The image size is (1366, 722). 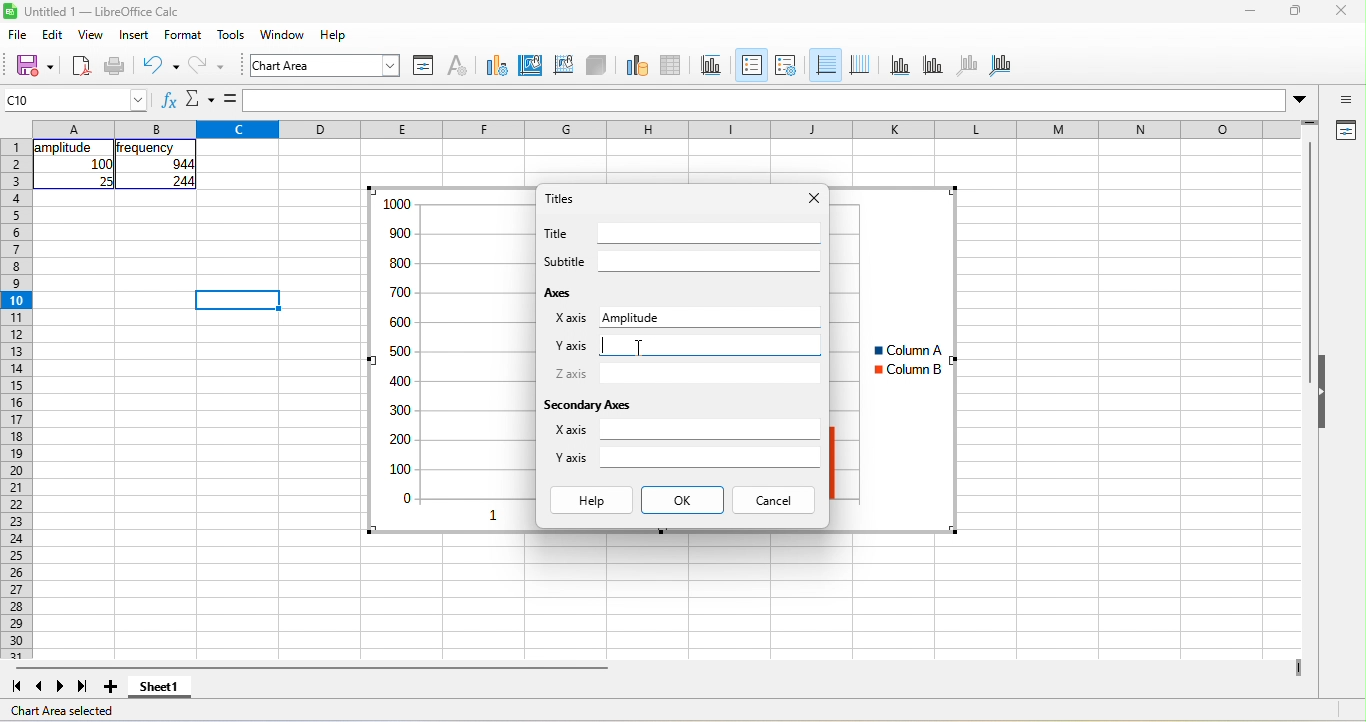 What do you see at coordinates (560, 292) in the screenshot?
I see `axes` at bounding box center [560, 292].